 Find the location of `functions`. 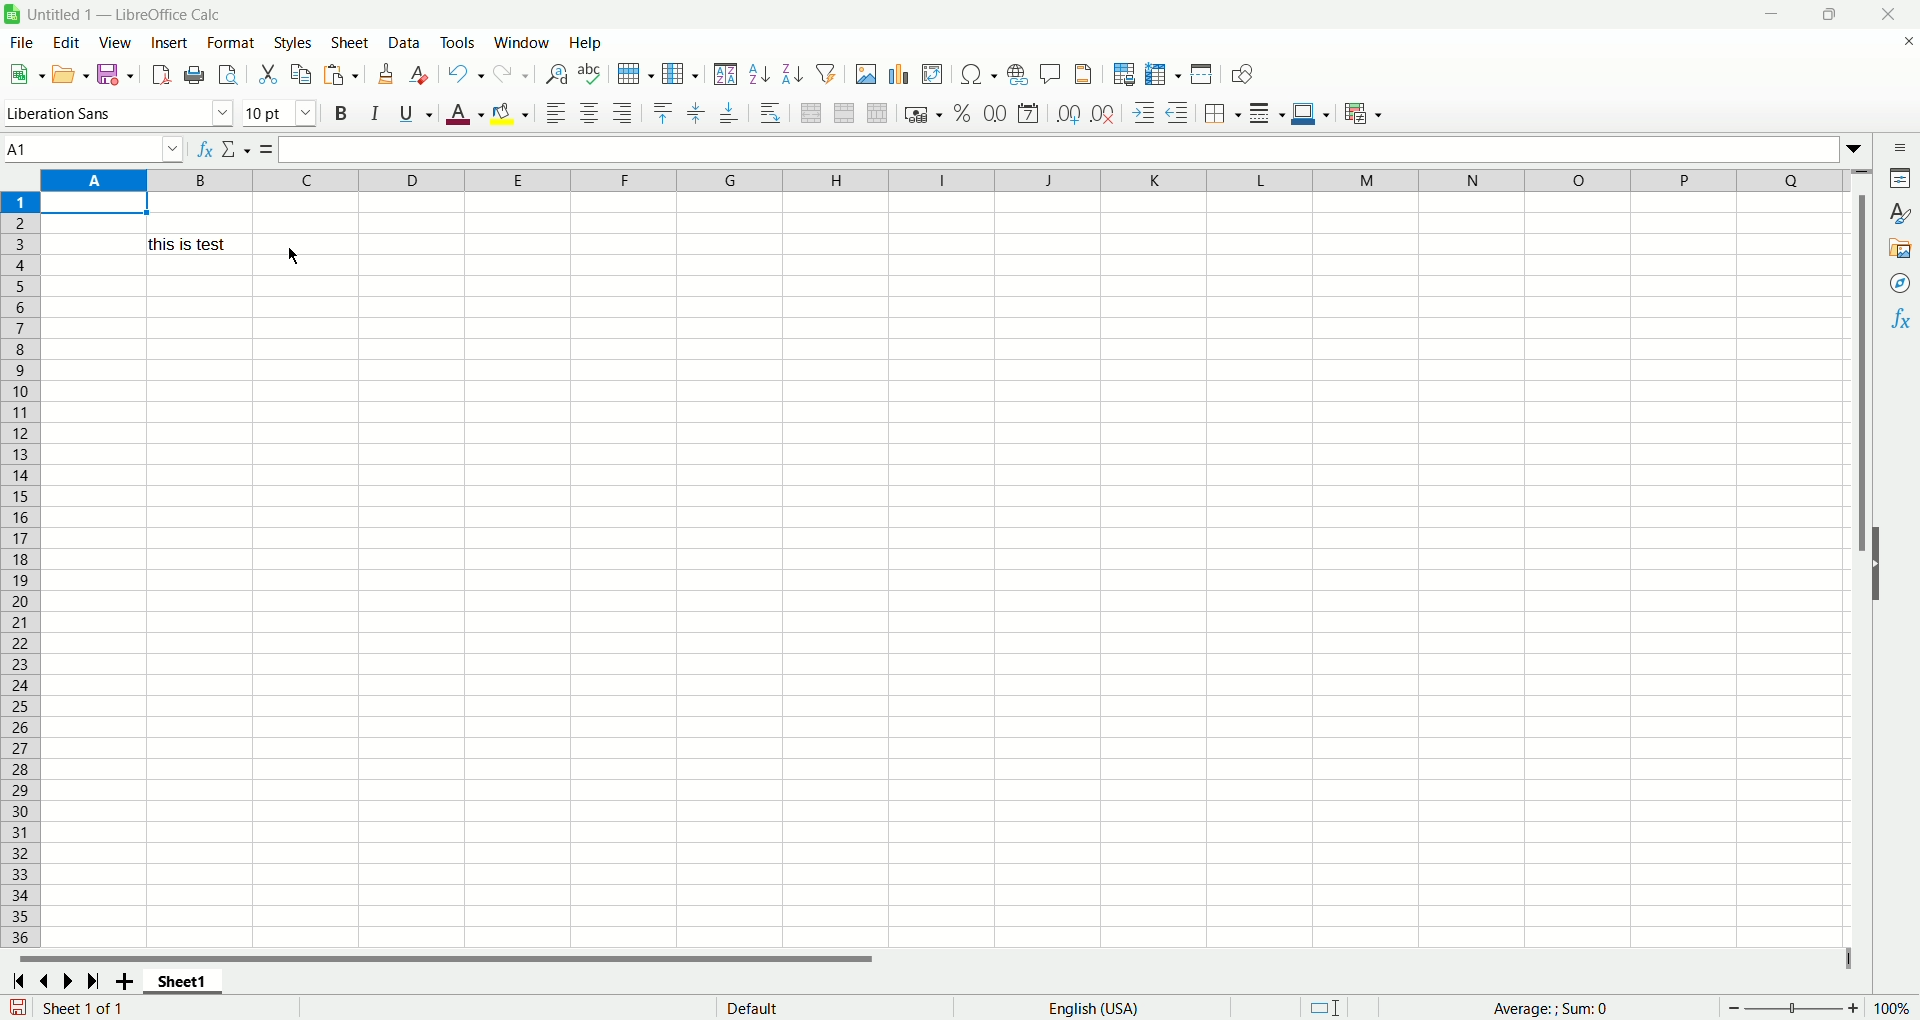

functions is located at coordinates (1541, 1006).